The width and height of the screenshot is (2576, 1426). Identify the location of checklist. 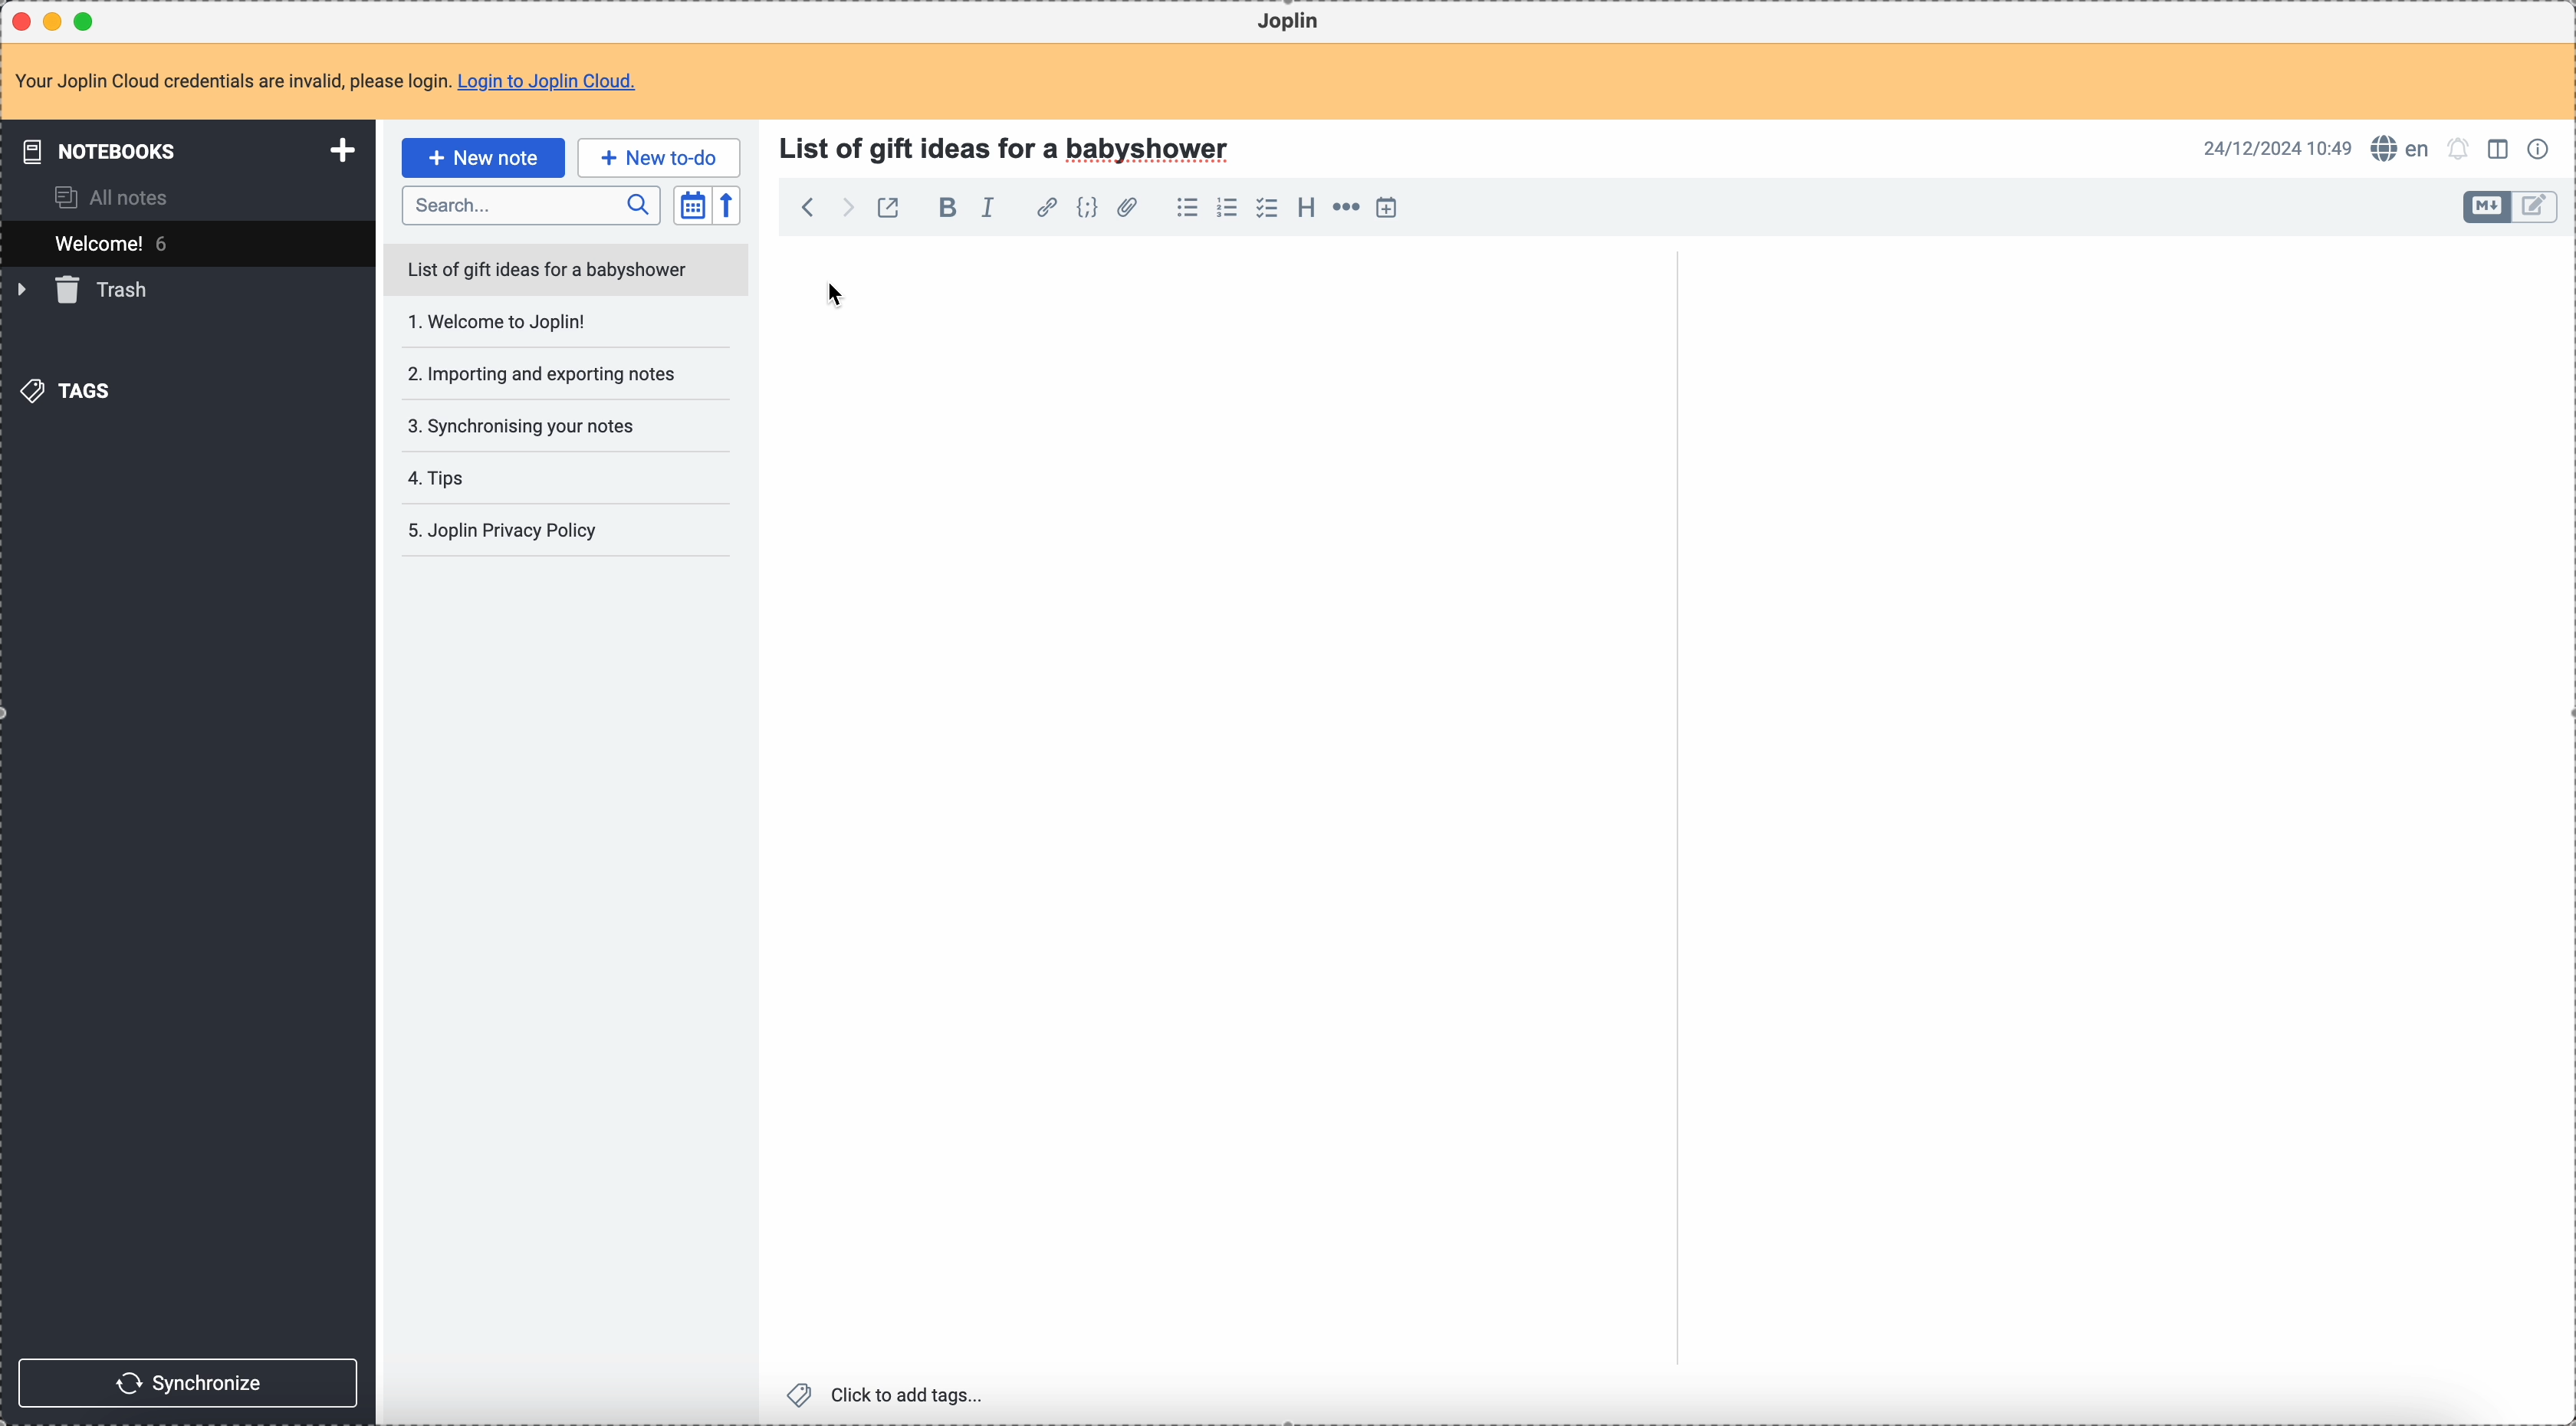
(1267, 209).